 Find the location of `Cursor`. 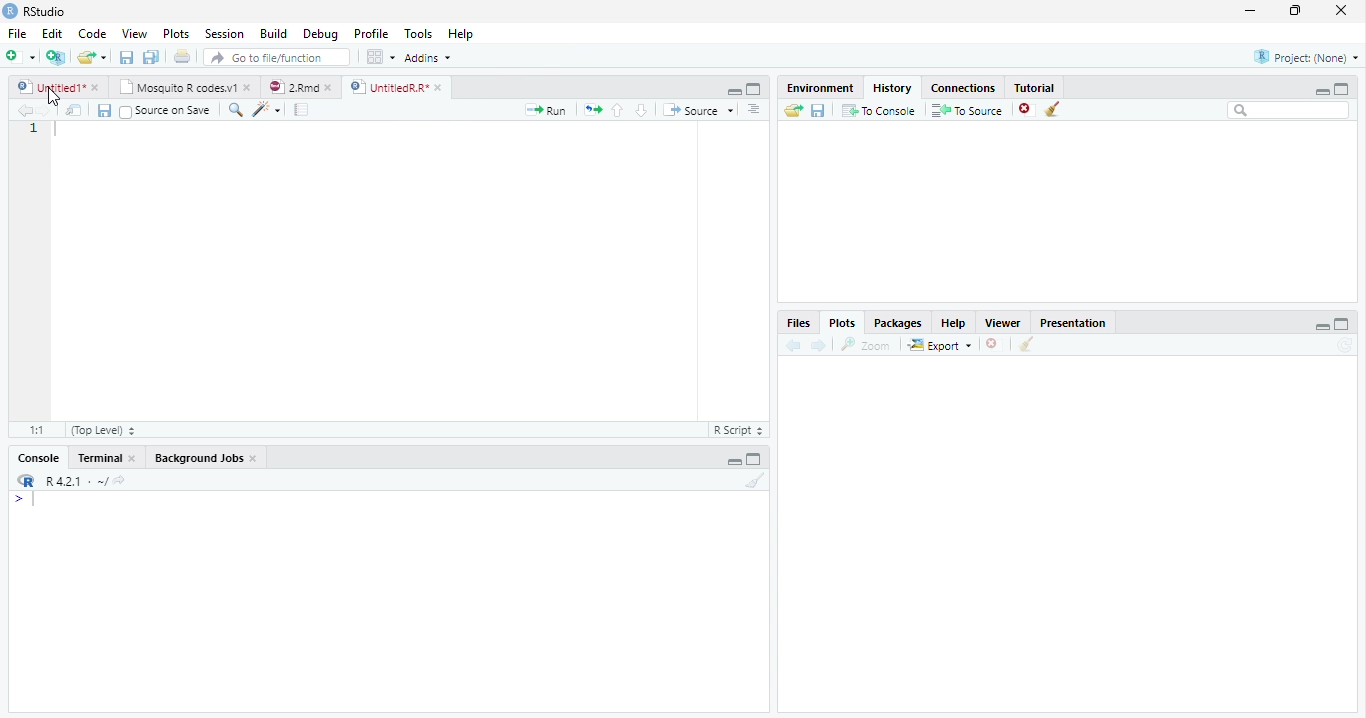

Cursor is located at coordinates (55, 98).